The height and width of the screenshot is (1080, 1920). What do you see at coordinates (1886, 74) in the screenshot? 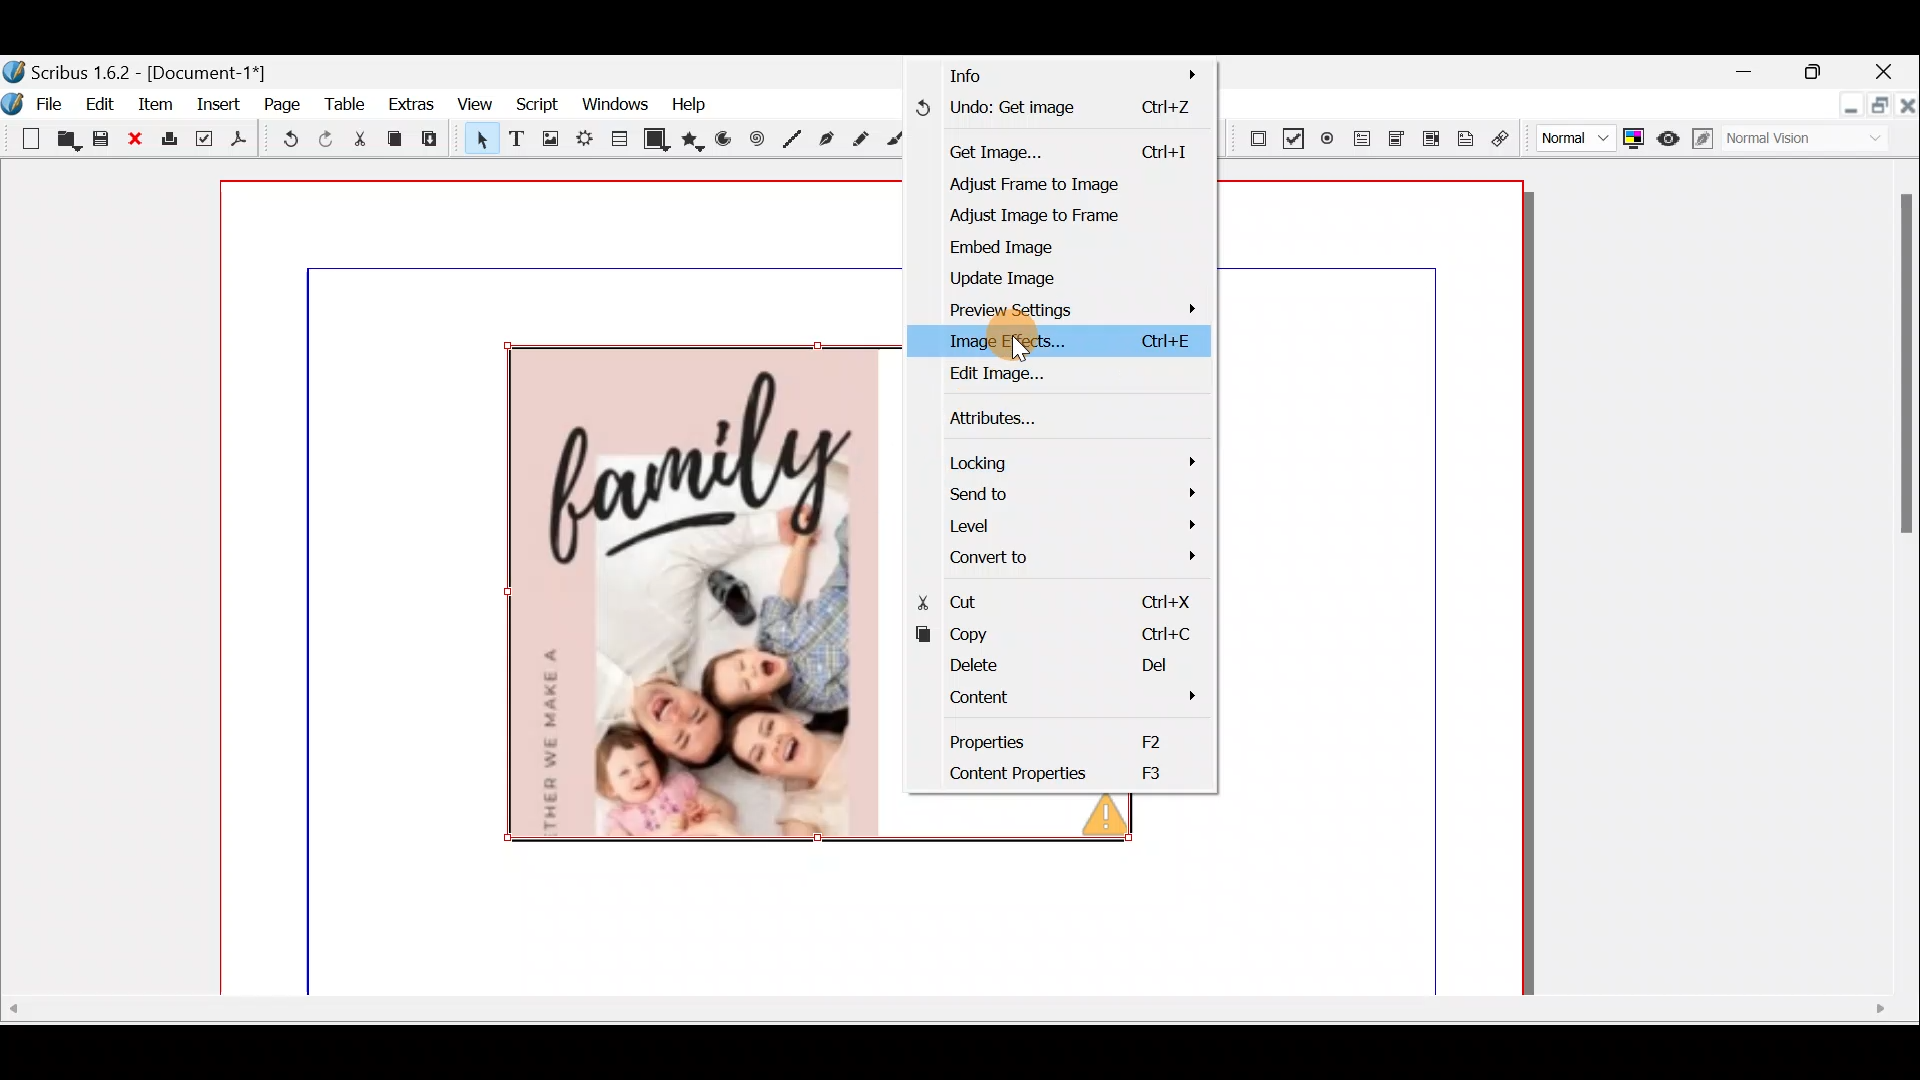
I see `Close` at bounding box center [1886, 74].